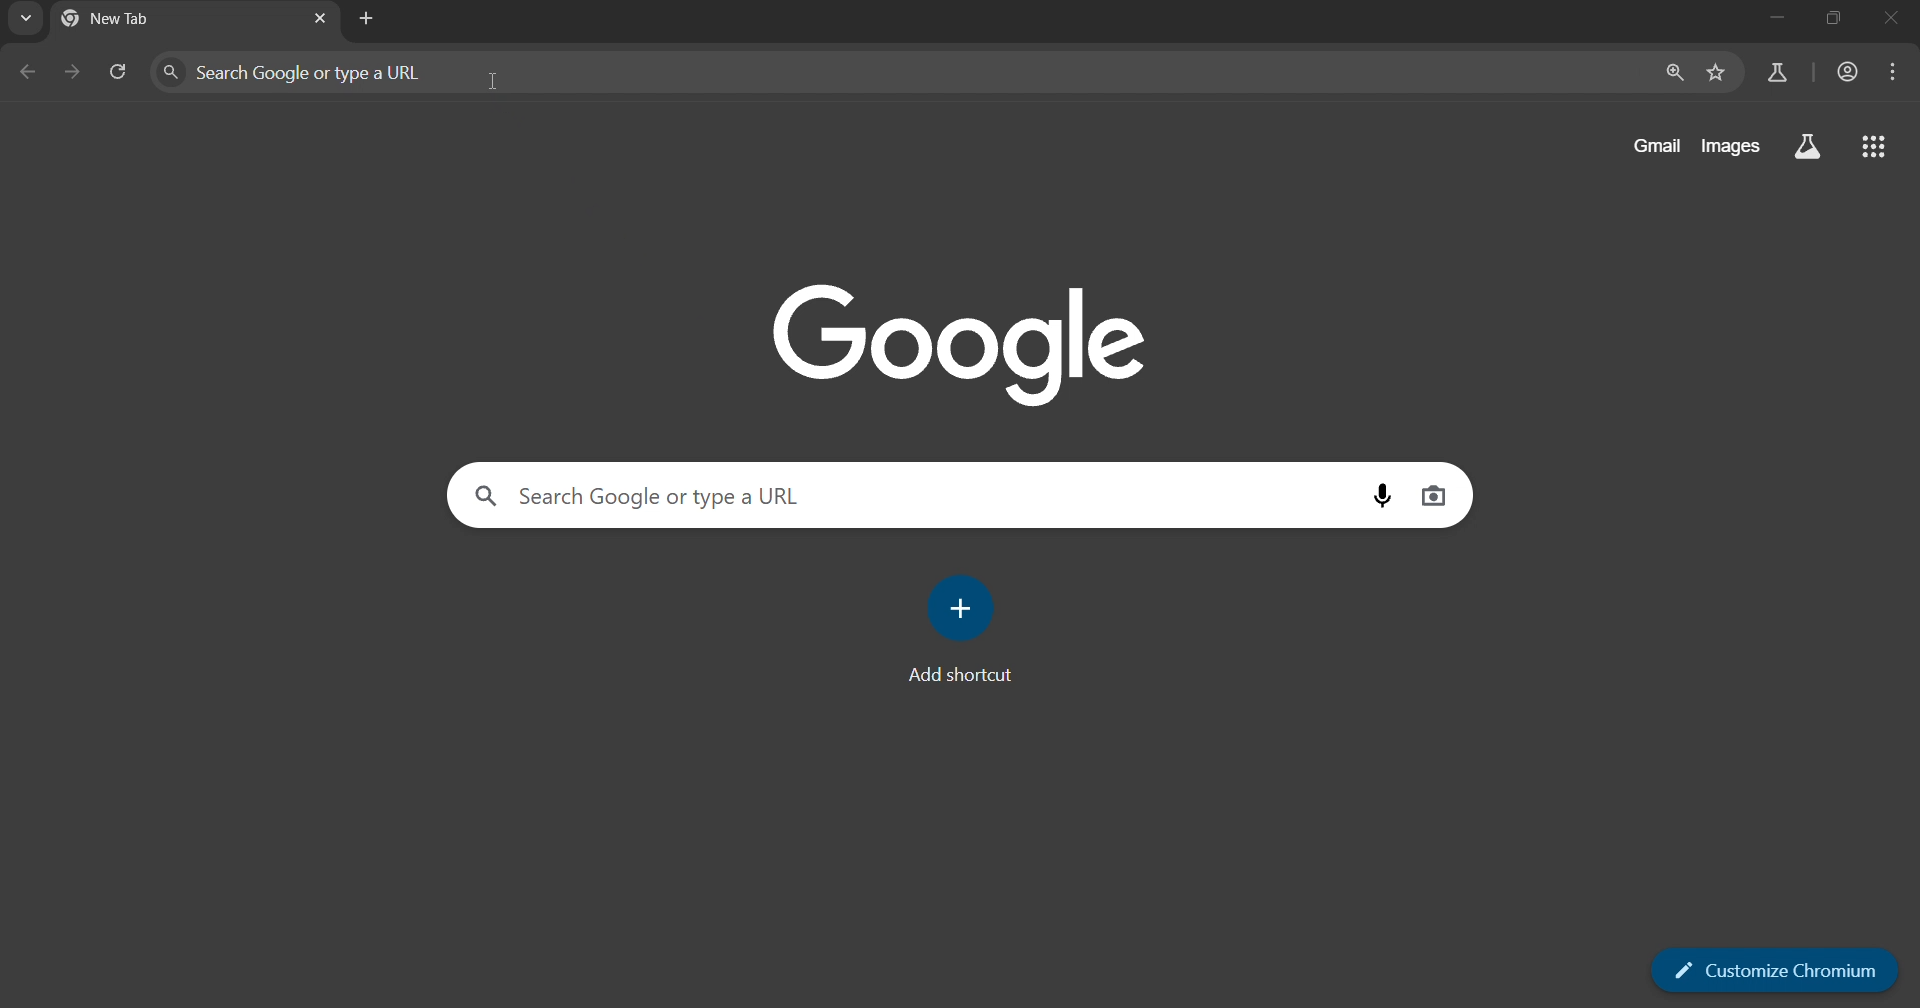 The image size is (1920, 1008). Describe the element at coordinates (297, 73) in the screenshot. I see `Search Google or type a URL` at that location.